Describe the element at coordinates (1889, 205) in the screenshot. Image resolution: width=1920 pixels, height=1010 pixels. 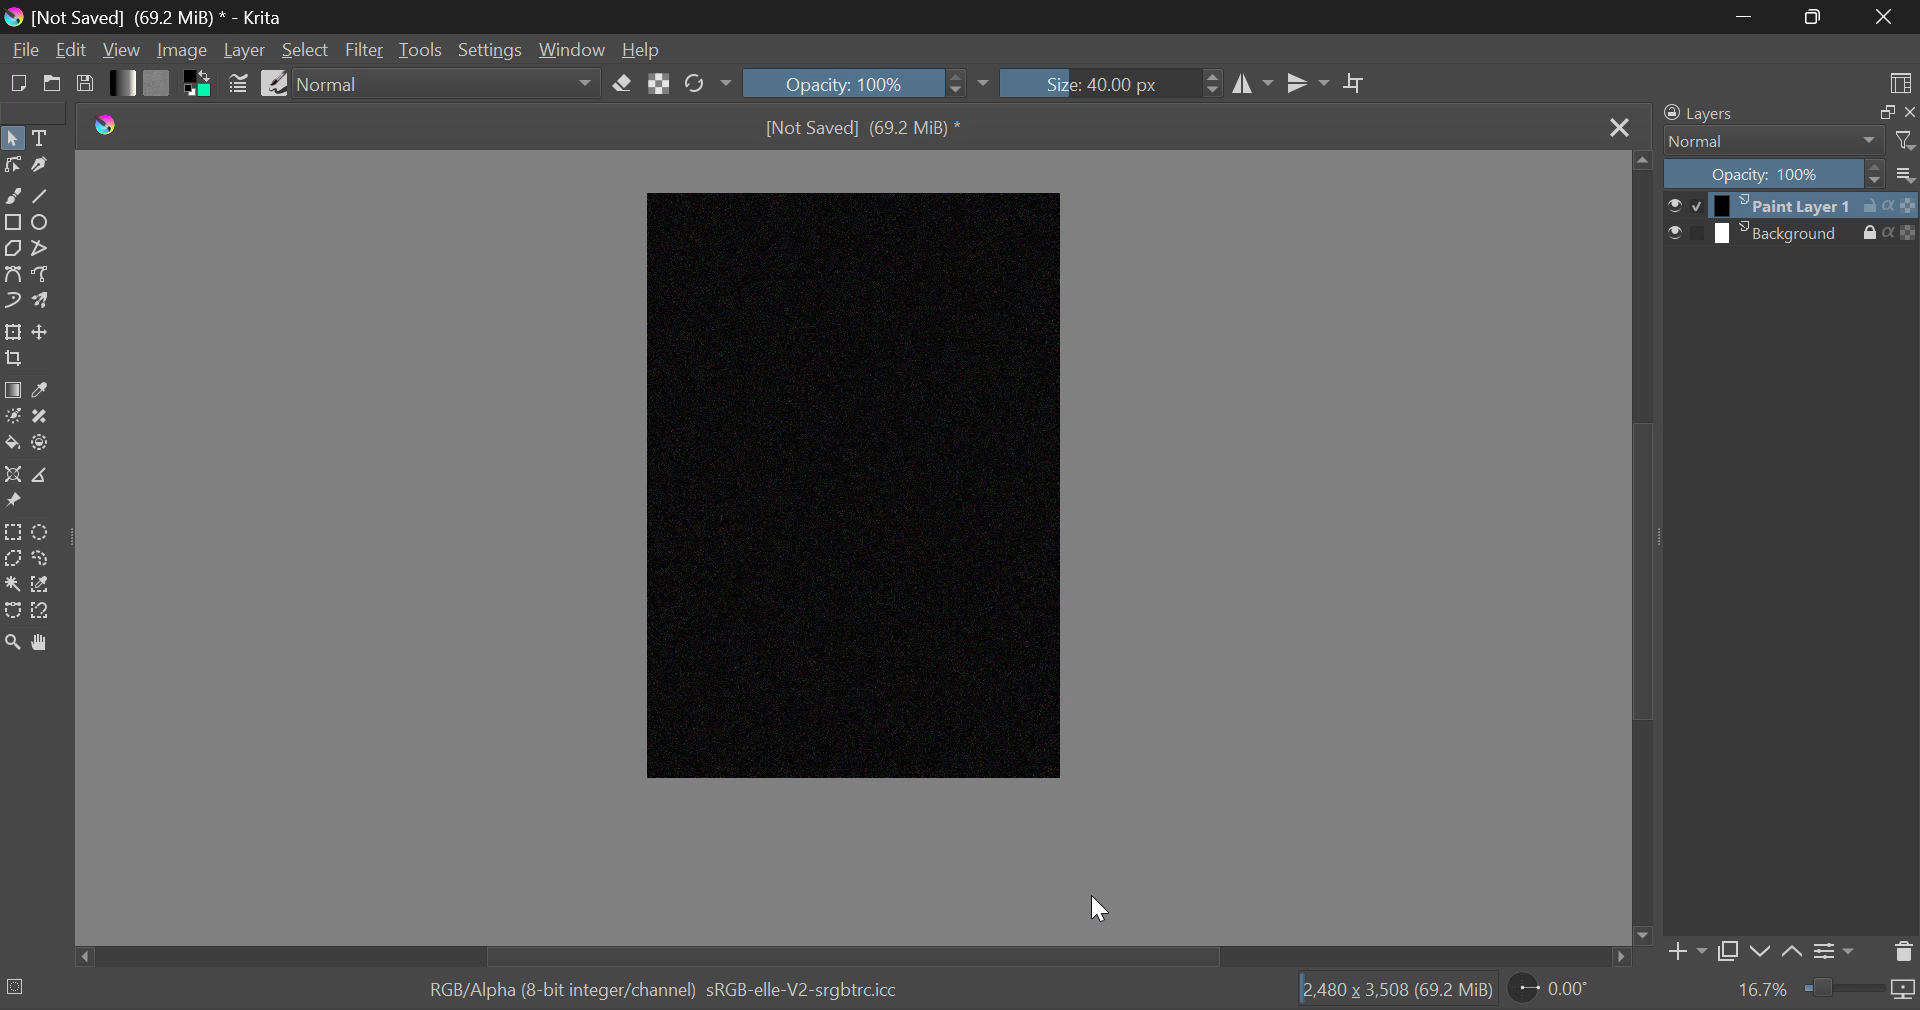
I see `alpha` at that location.